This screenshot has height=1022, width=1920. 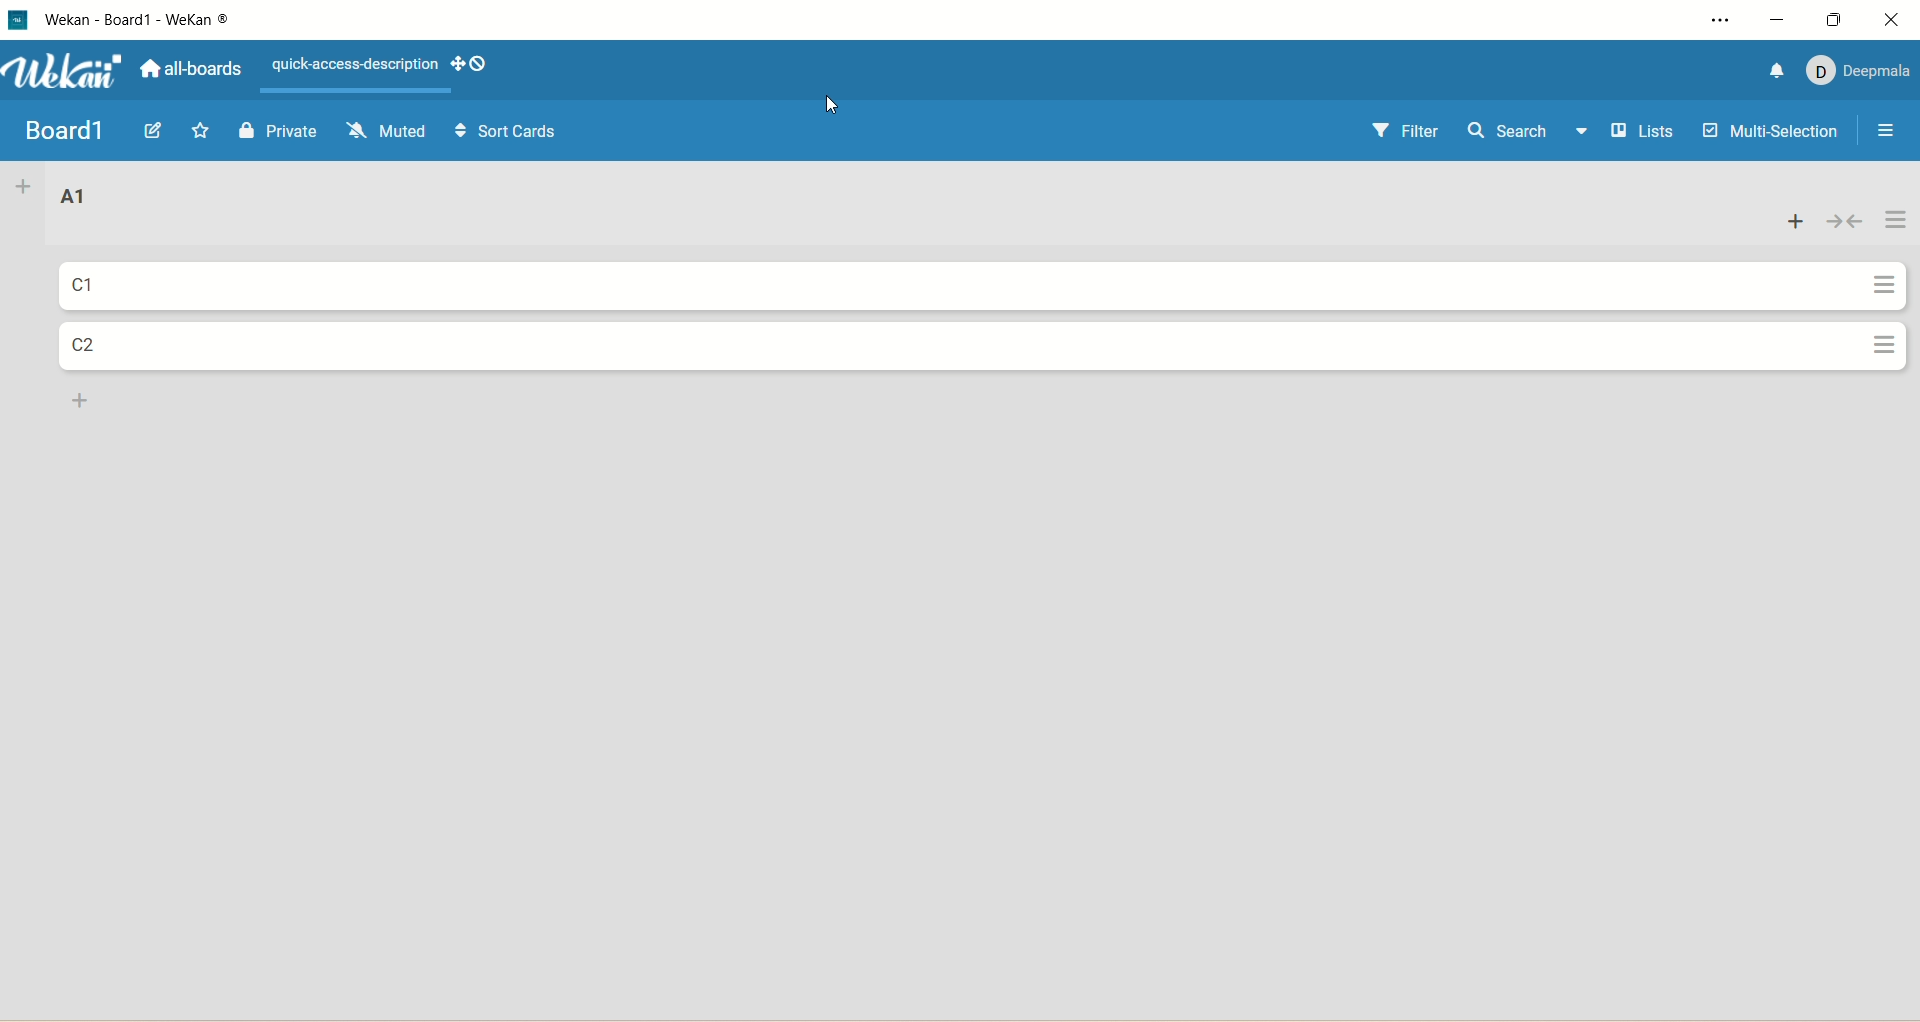 I want to click on add, so click(x=30, y=187).